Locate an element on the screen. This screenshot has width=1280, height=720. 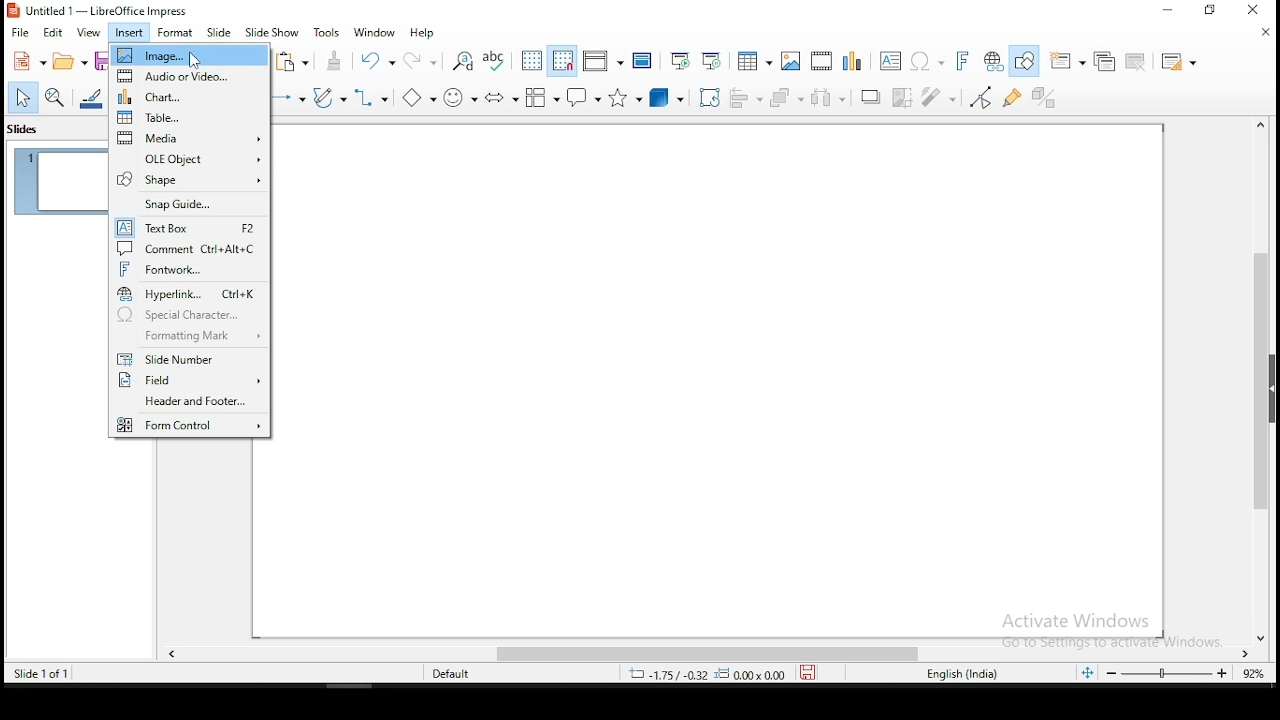
chart is located at coordinates (190, 95).